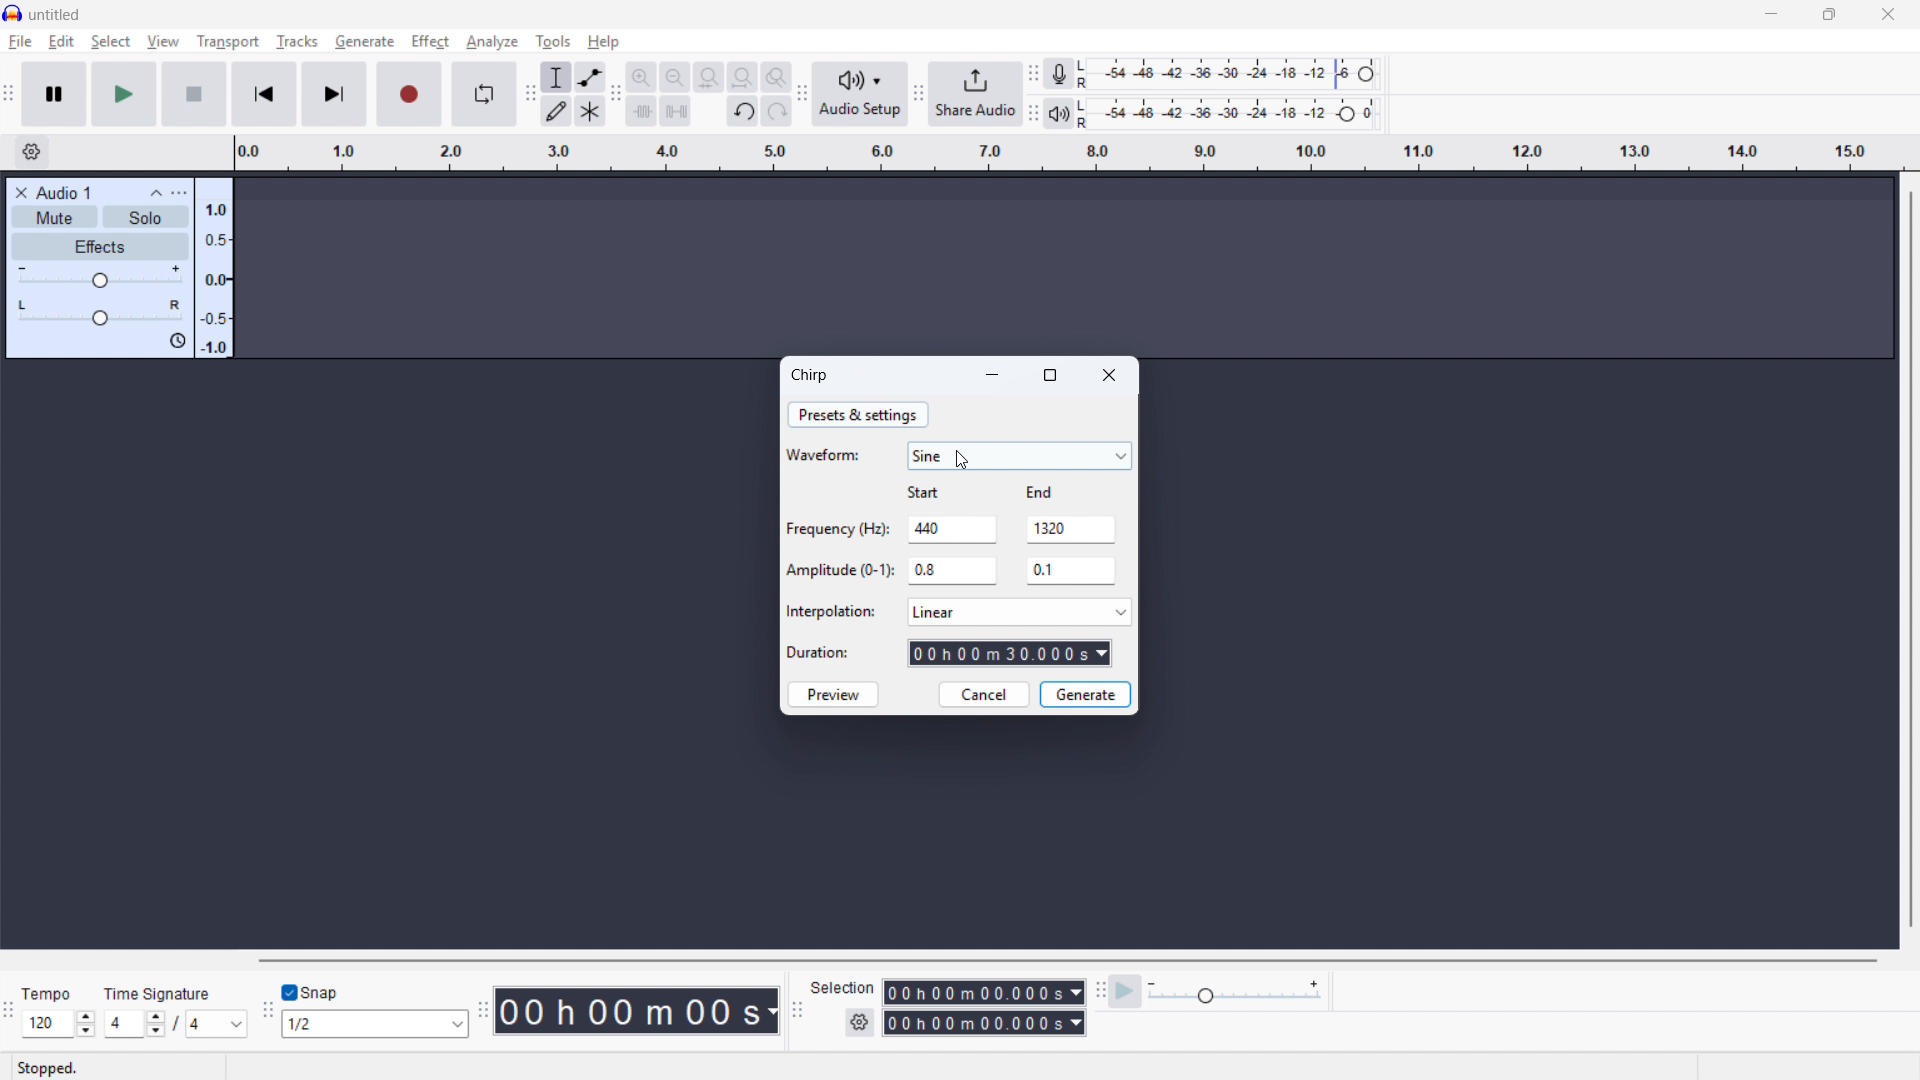  What do you see at coordinates (993, 375) in the screenshot?
I see `minimise ` at bounding box center [993, 375].